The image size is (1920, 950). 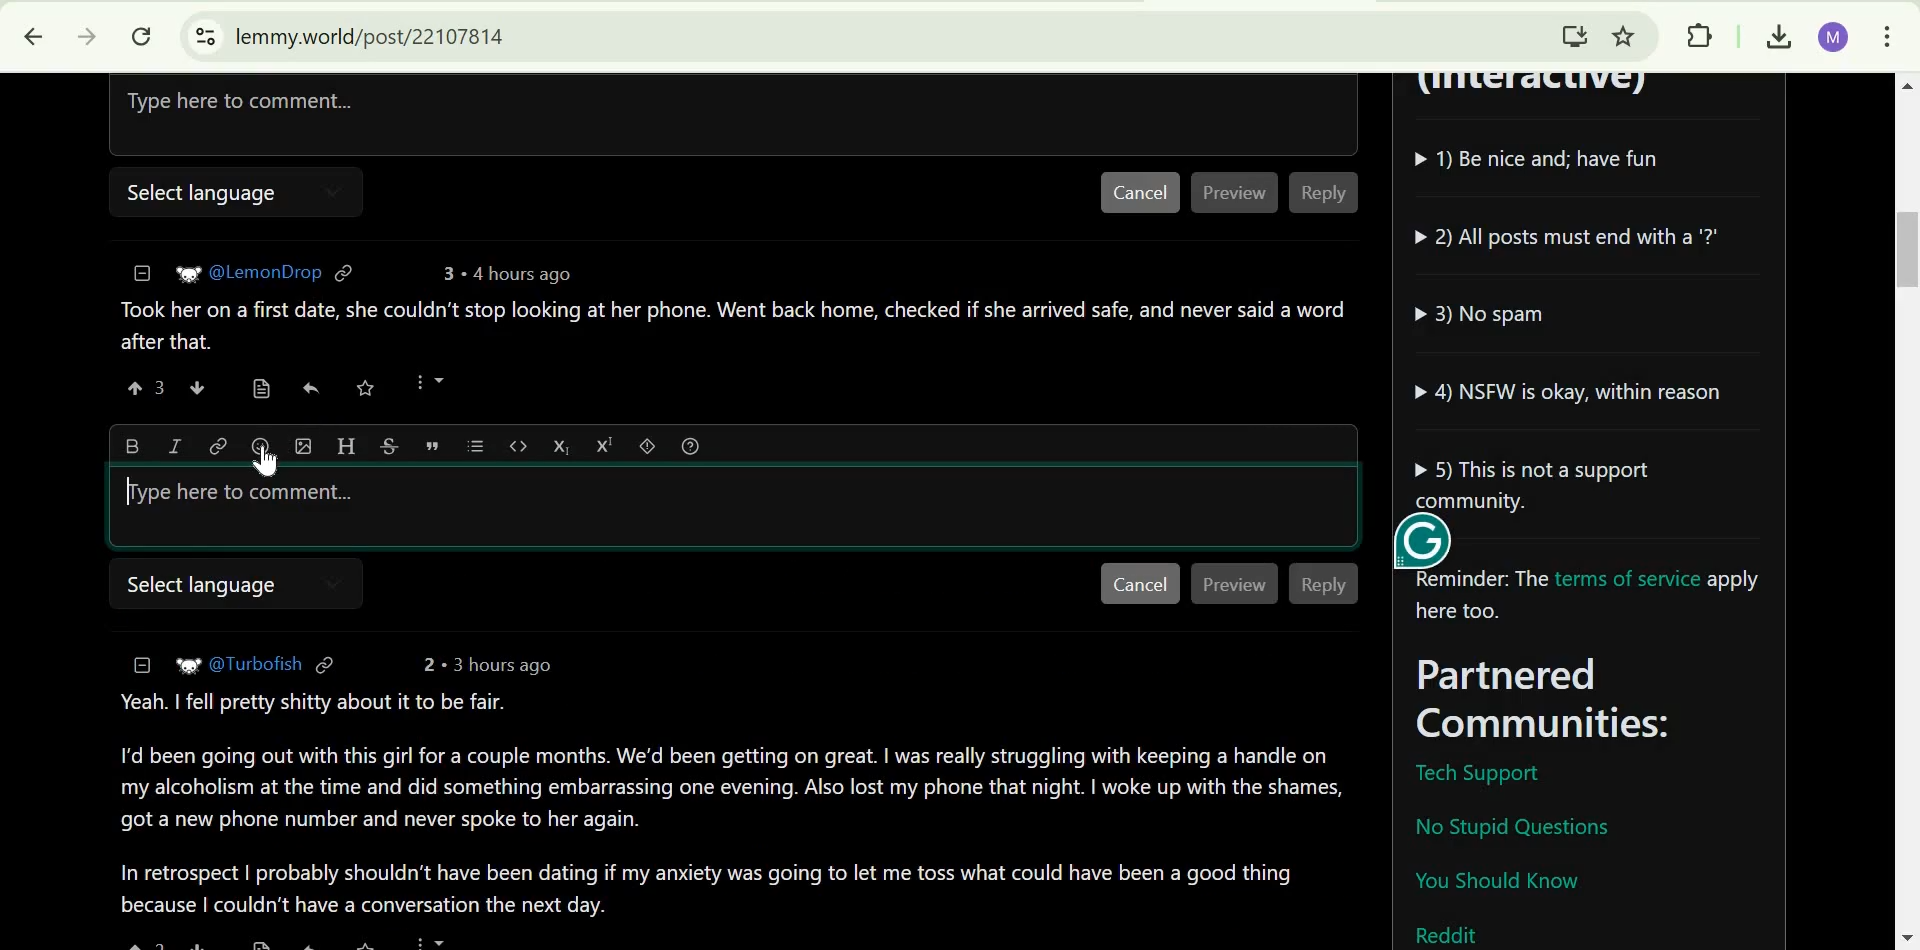 What do you see at coordinates (265, 270) in the screenshot?
I see `user ID` at bounding box center [265, 270].